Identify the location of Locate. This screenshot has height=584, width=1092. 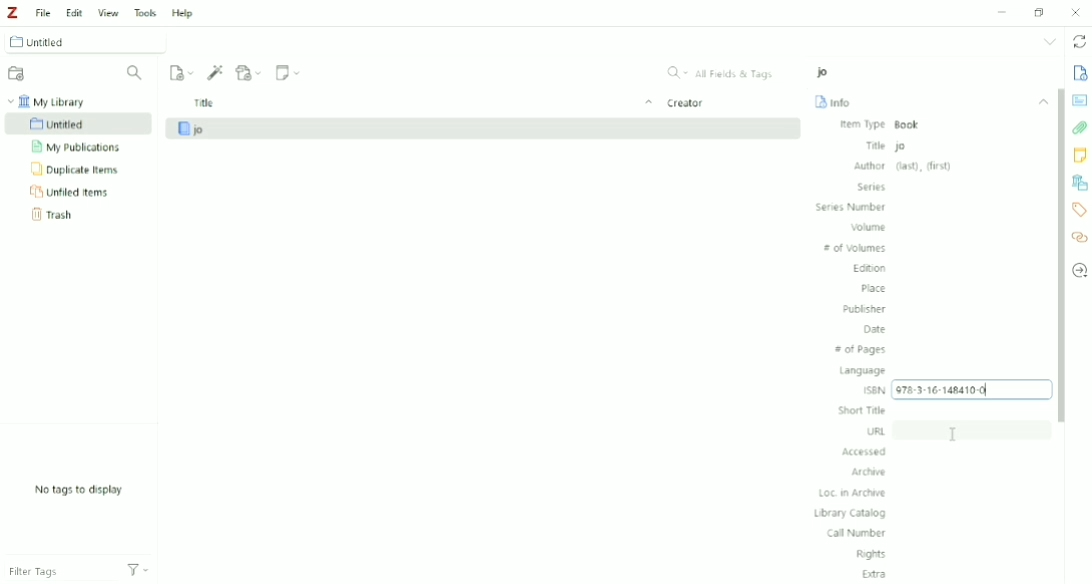
(1080, 271).